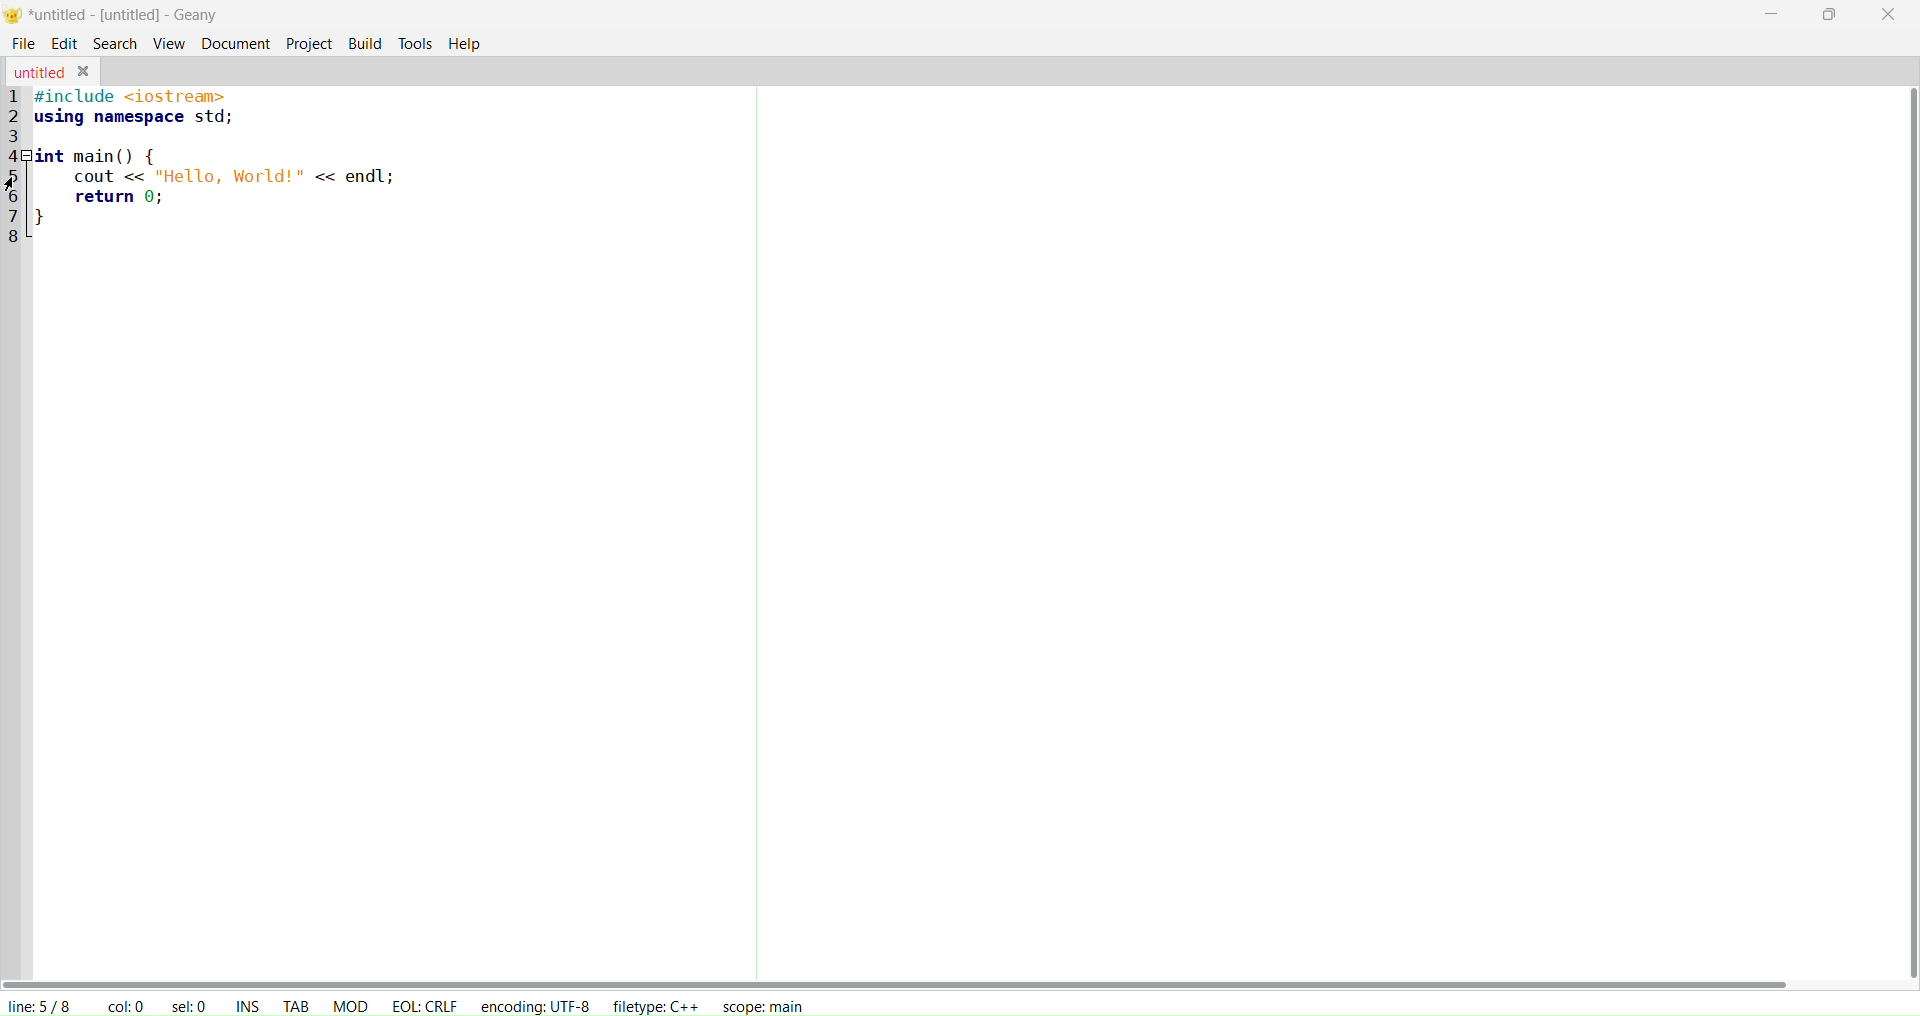  Describe the element at coordinates (425, 1004) in the screenshot. I see `eol: crlf` at that location.